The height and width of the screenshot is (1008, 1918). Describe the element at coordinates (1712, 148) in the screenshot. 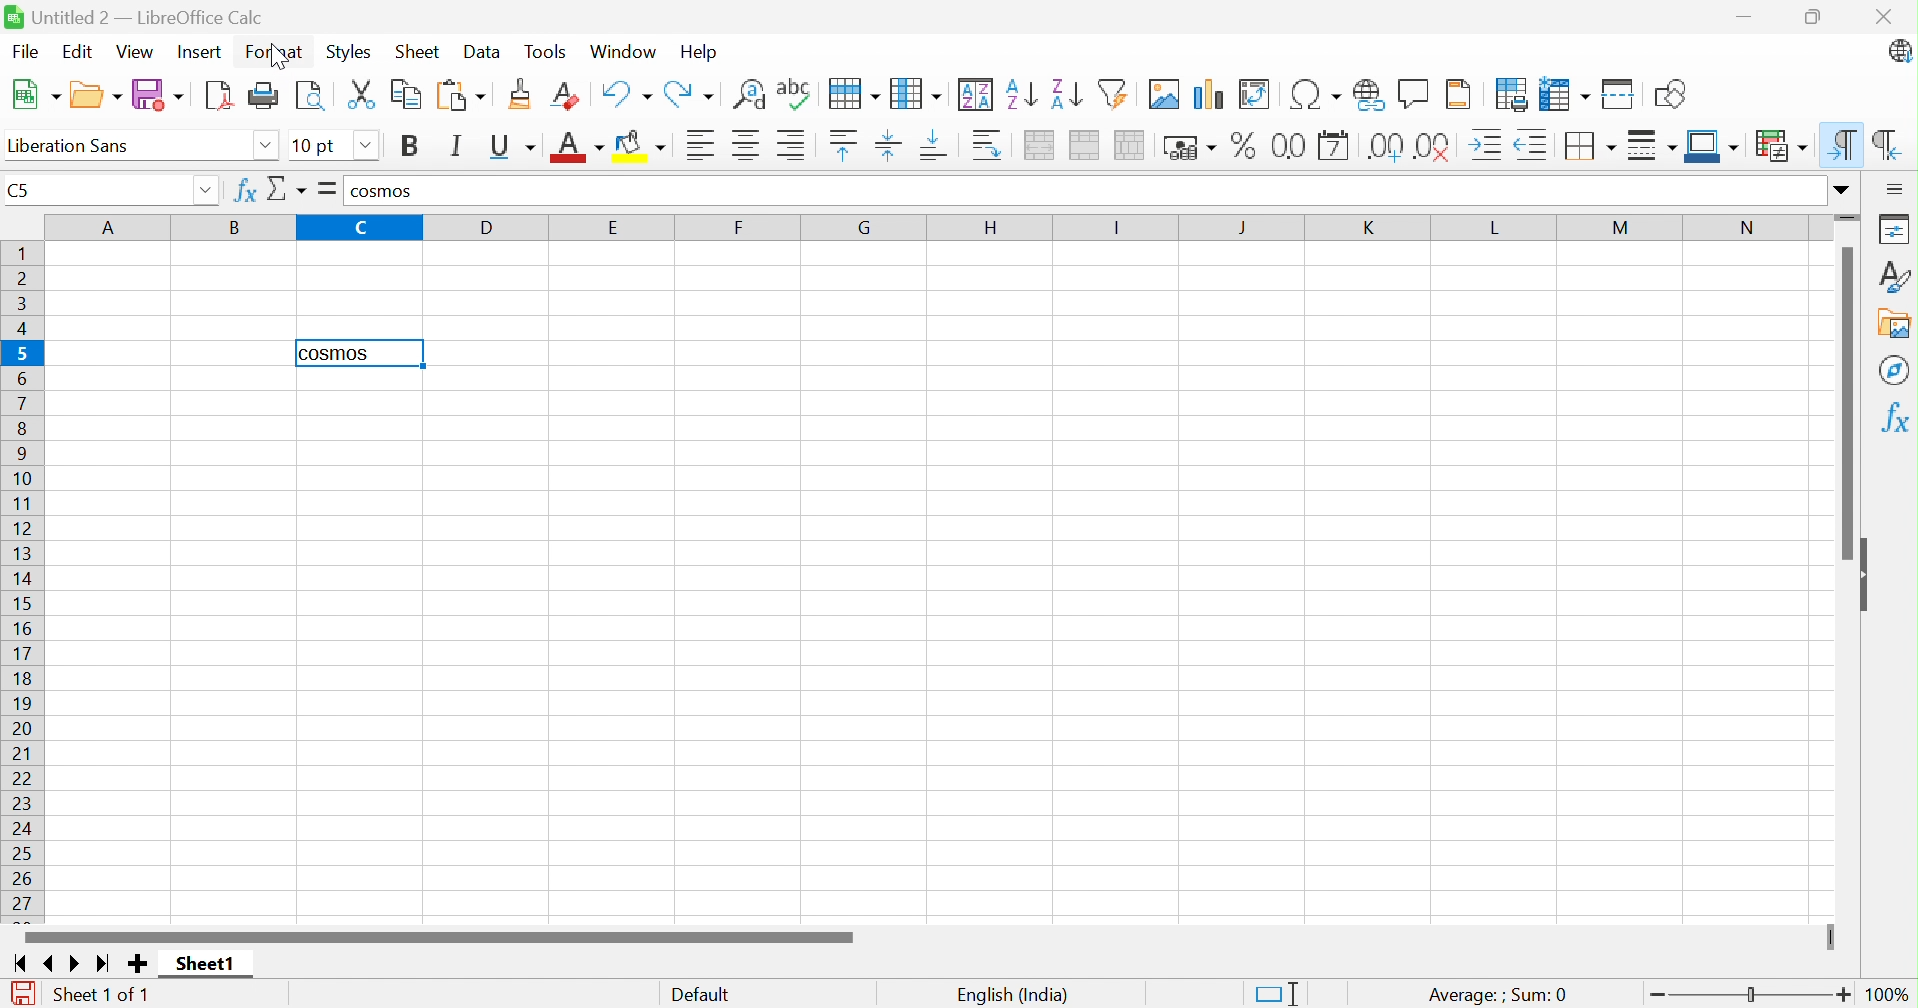

I see `Border color` at that location.